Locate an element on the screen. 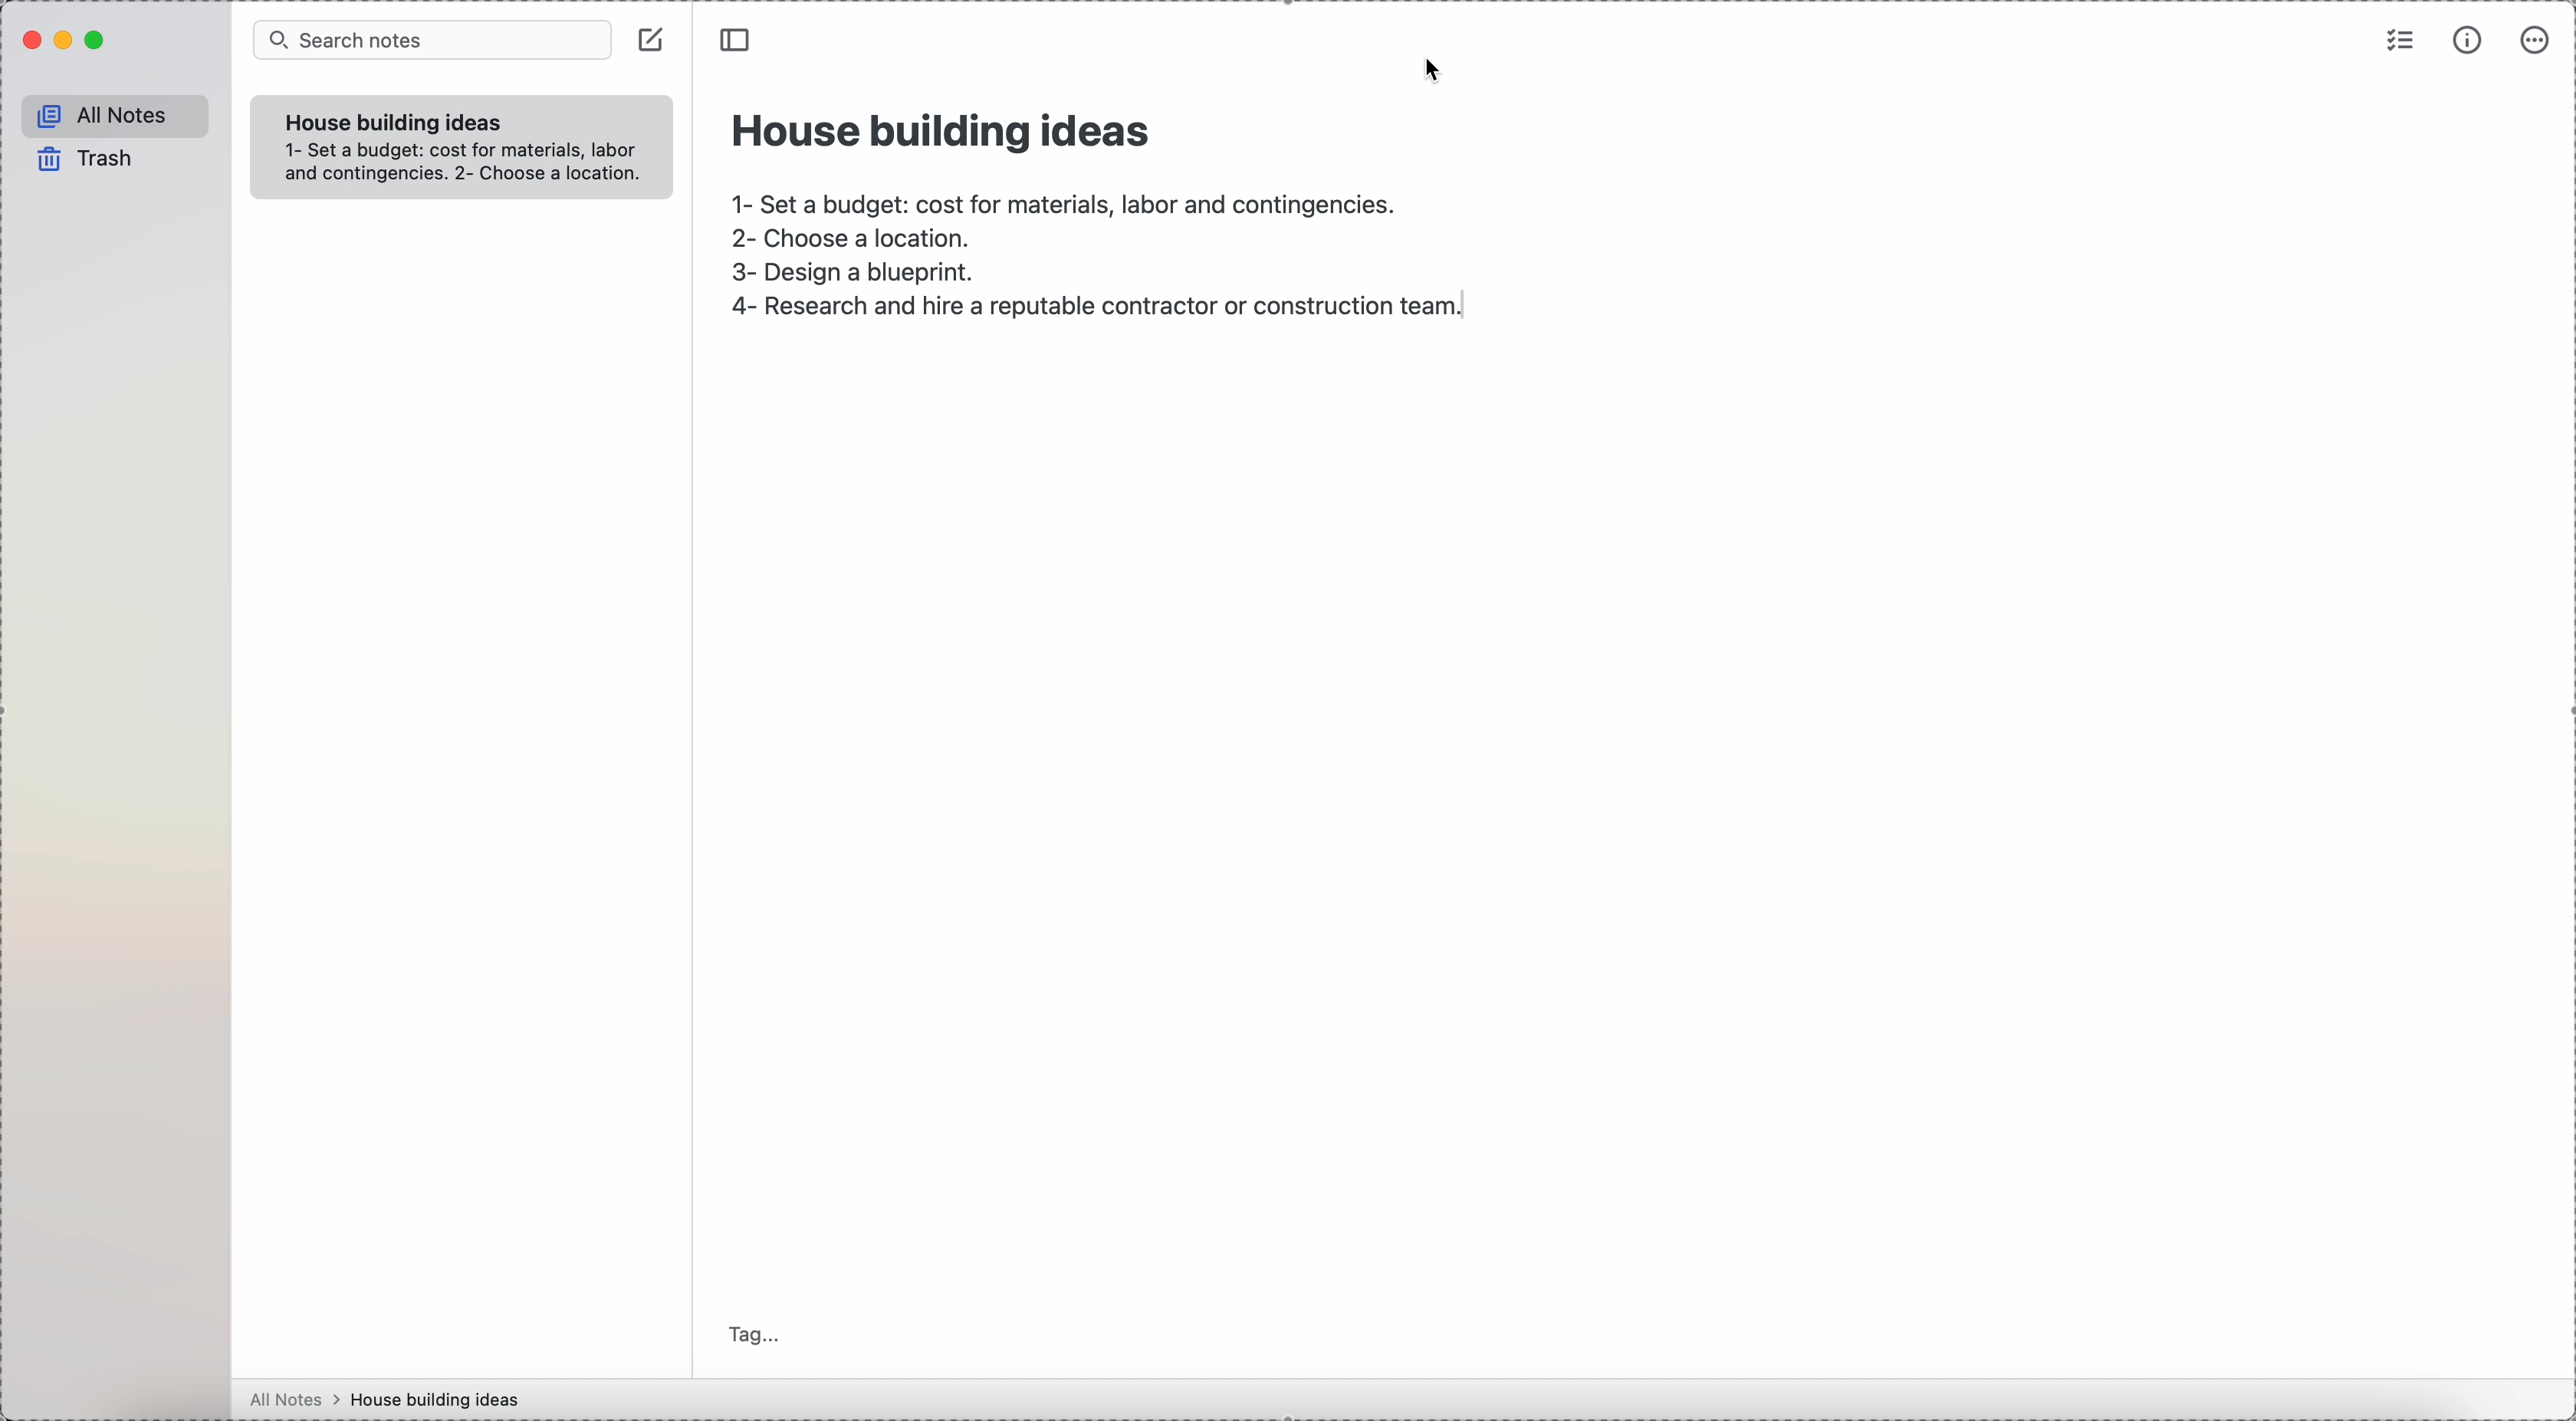 Image resolution: width=2576 pixels, height=1421 pixels. choose a location is located at coordinates (860, 242).